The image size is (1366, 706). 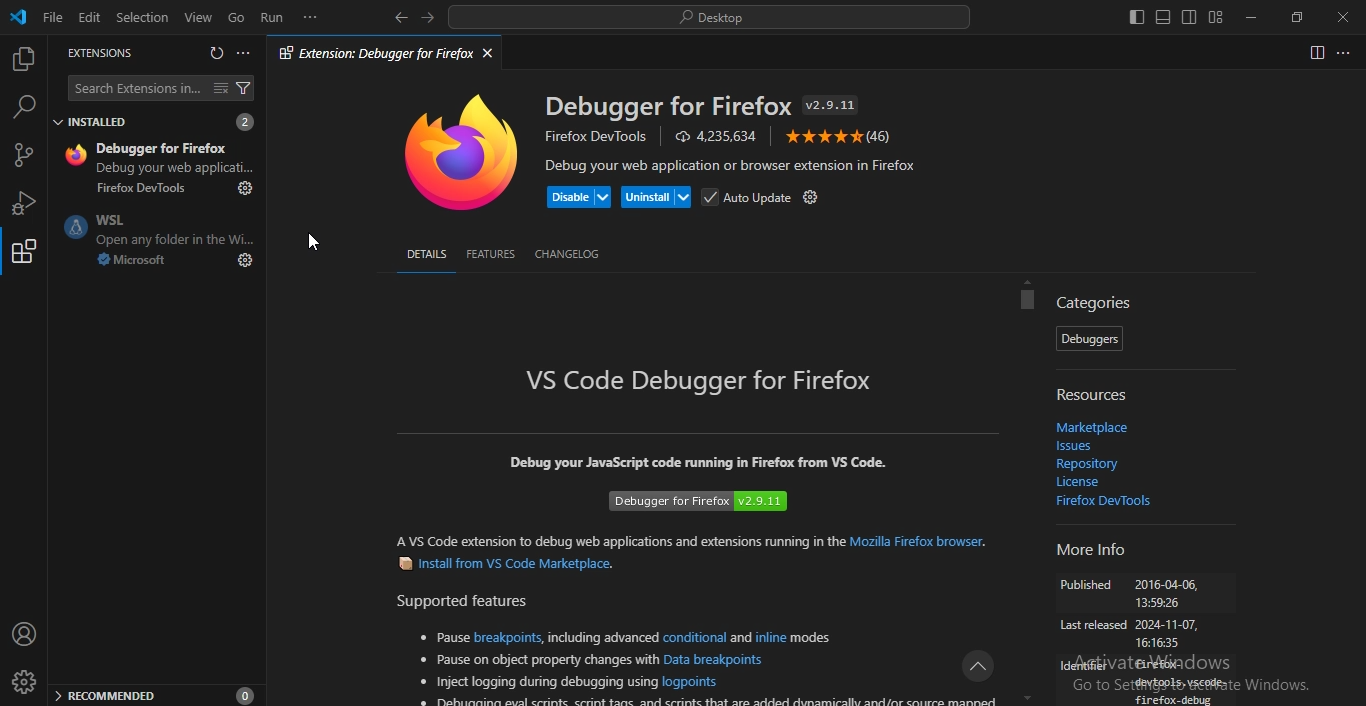 I want to click on cursor, so click(x=318, y=247).